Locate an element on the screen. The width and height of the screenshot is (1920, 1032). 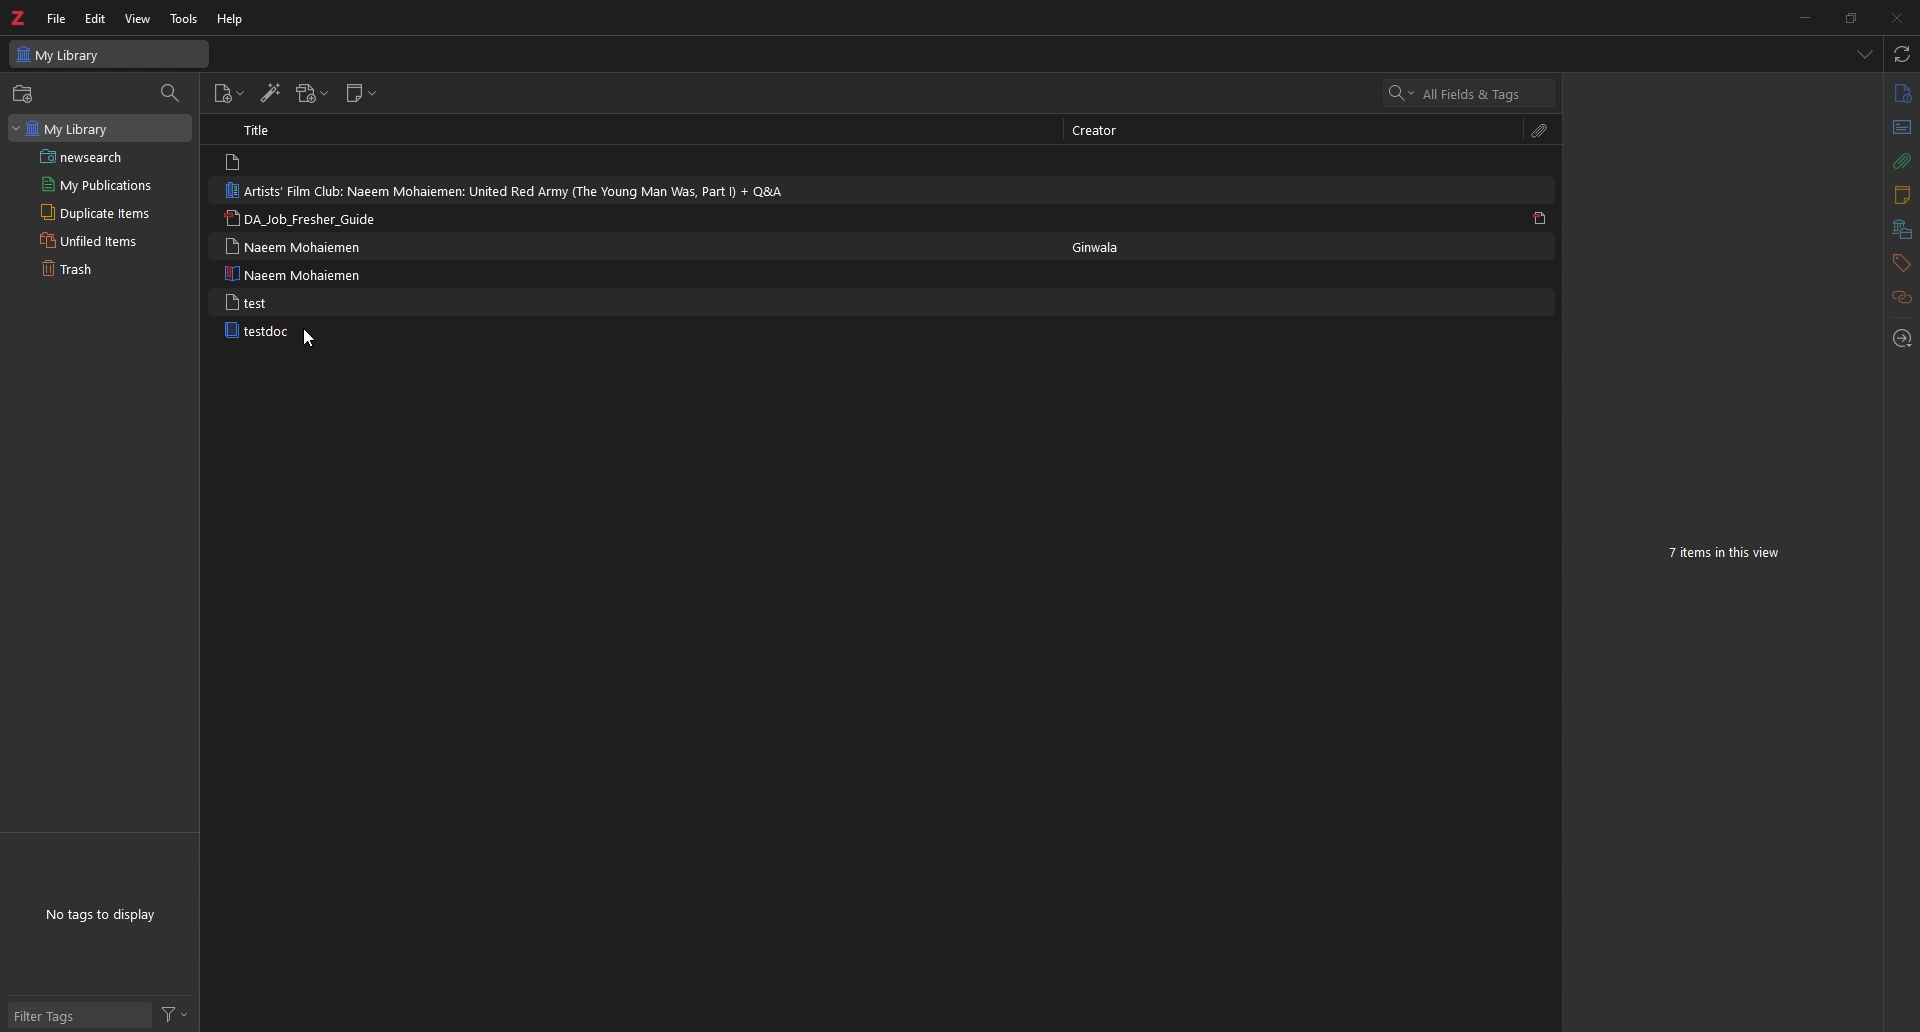
creator is located at coordinates (1102, 131).